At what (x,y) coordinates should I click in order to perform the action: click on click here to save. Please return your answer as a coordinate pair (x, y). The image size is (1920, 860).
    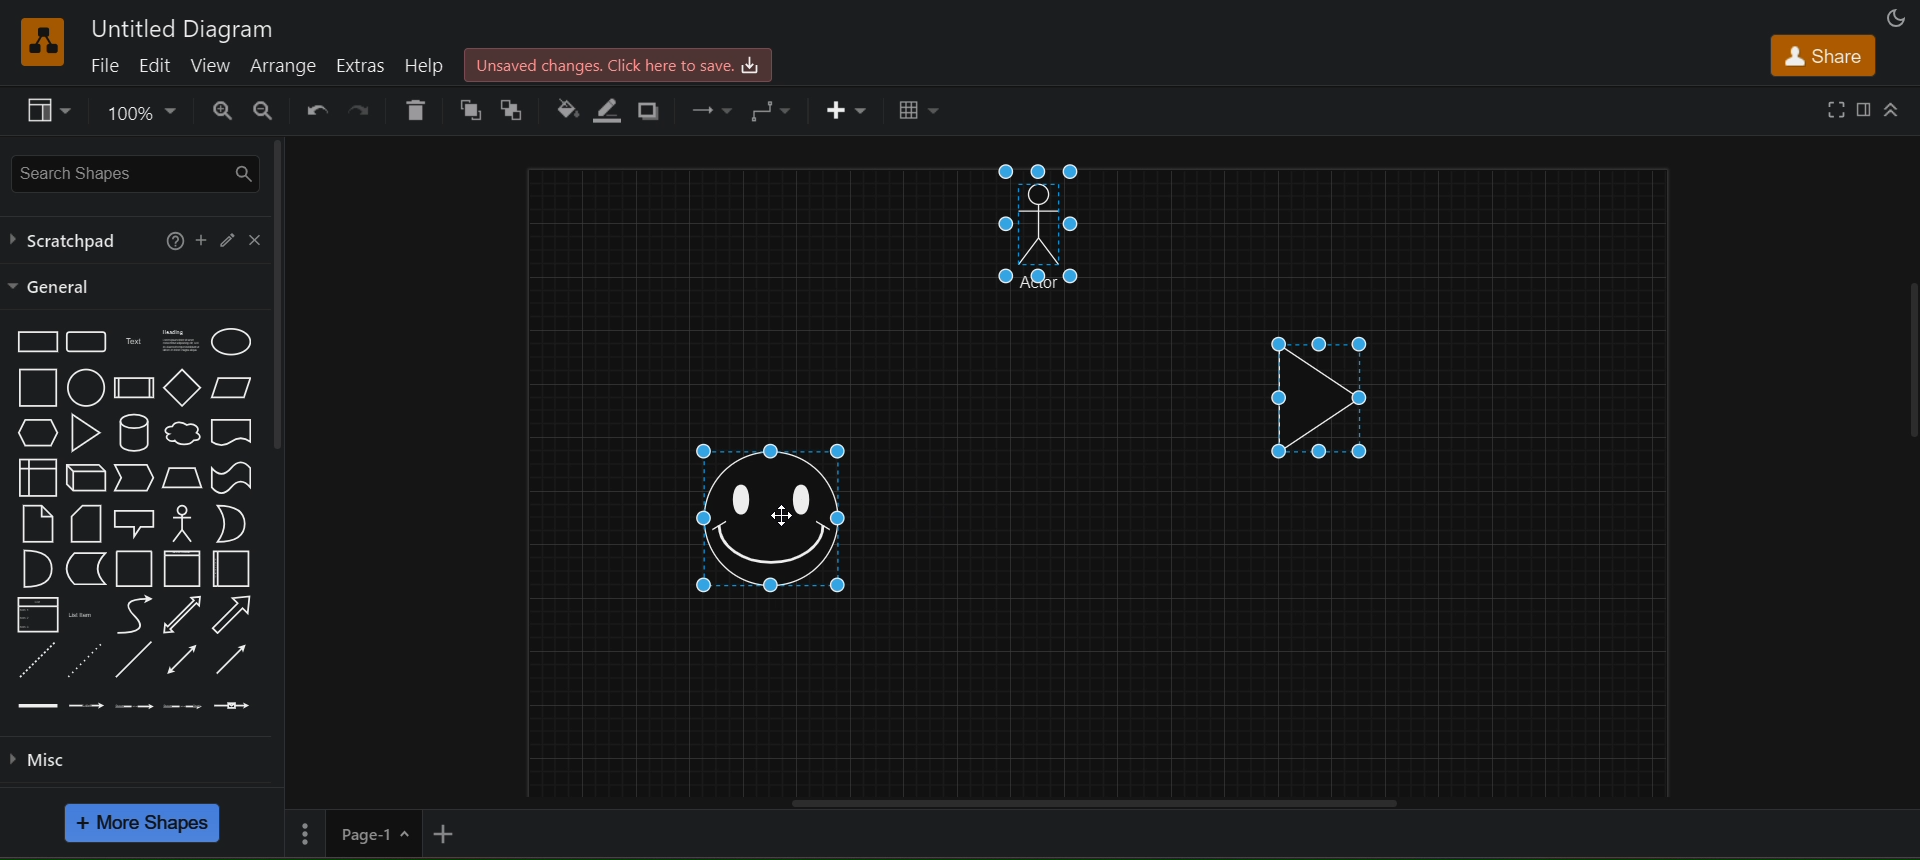
    Looking at the image, I should click on (615, 65).